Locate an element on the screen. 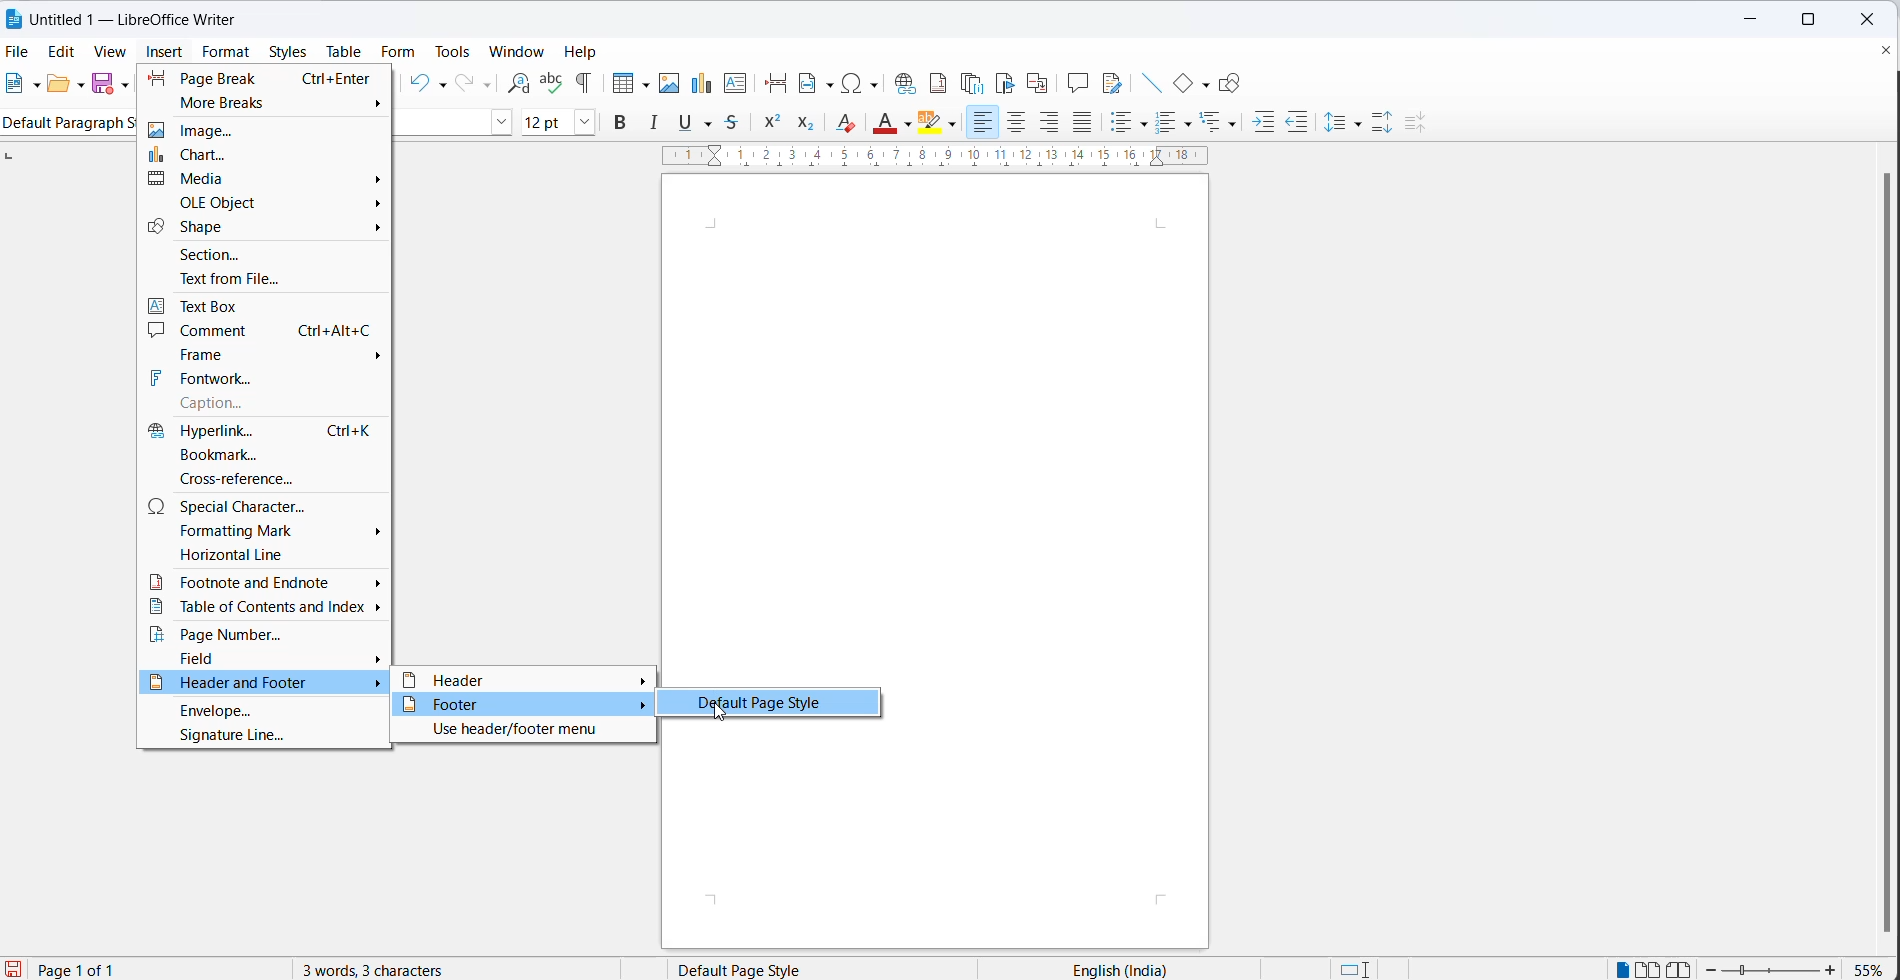 The width and height of the screenshot is (1900, 980). insert cell is located at coordinates (619, 83).